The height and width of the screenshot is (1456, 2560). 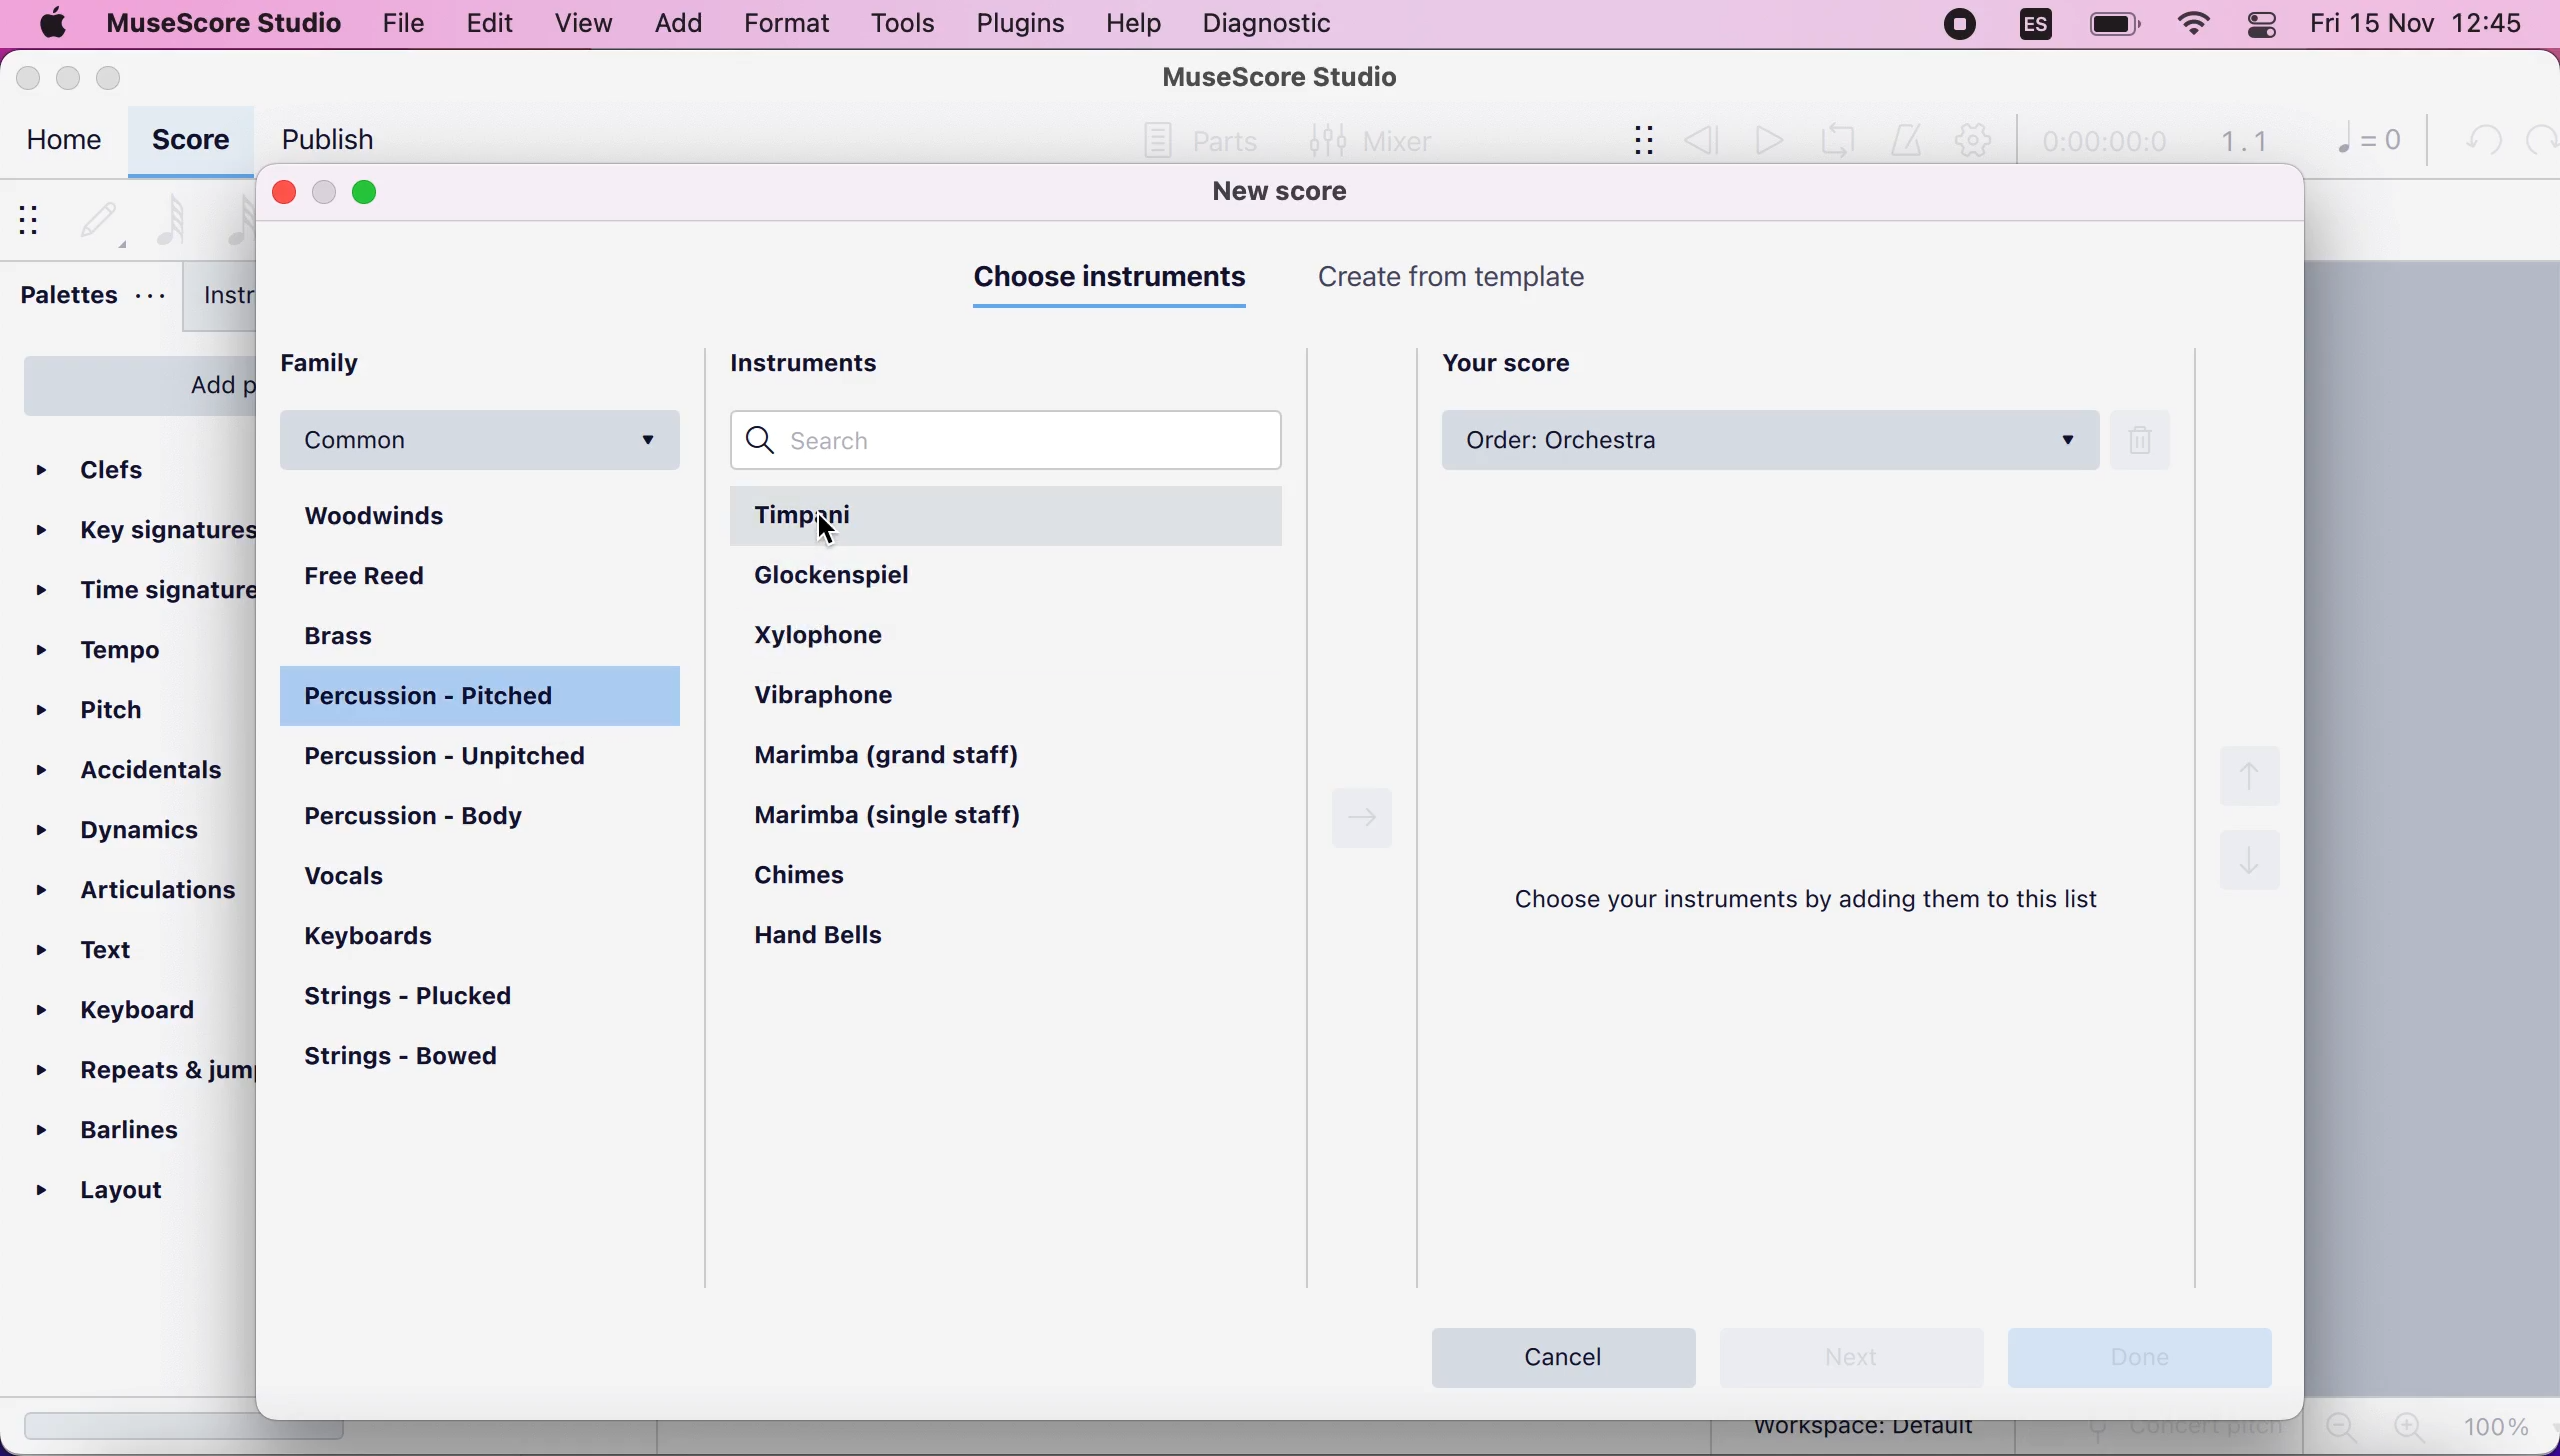 What do you see at coordinates (2154, 441) in the screenshot?
I see `delete` at bounding box center [2154, 441].